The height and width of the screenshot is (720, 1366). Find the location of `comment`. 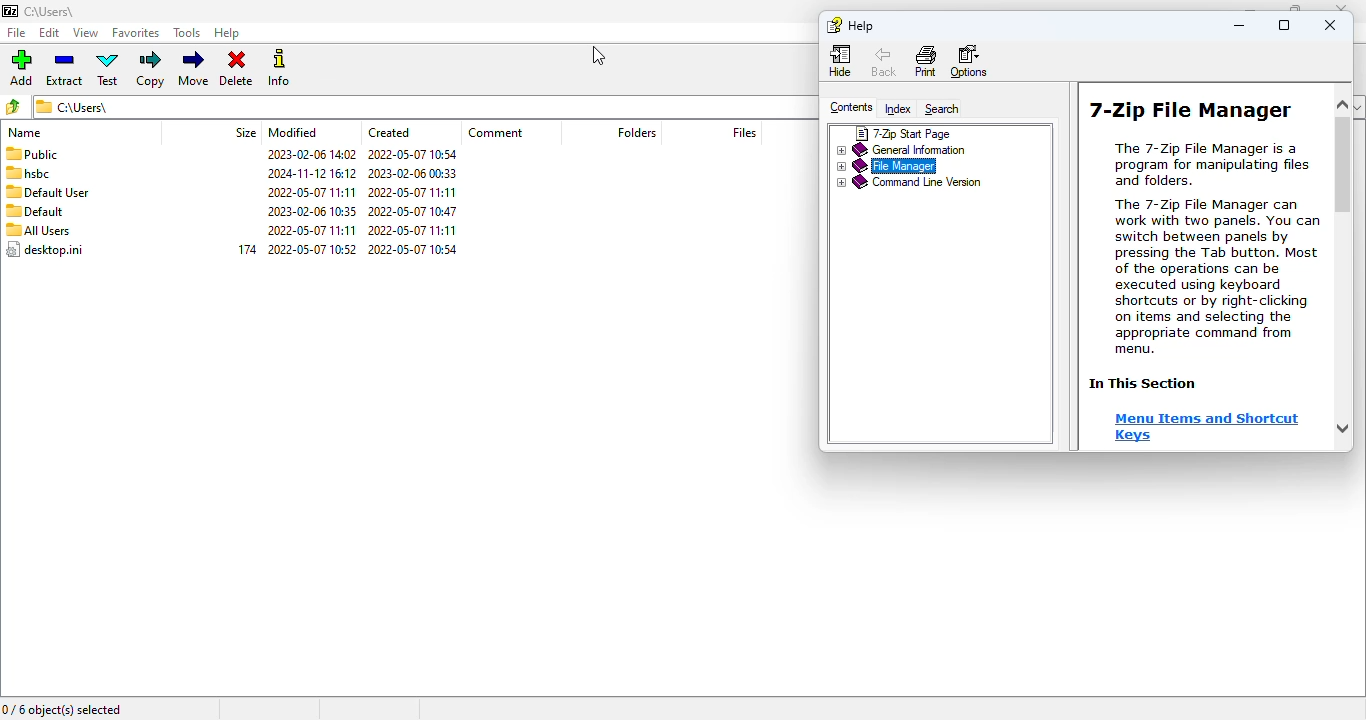

comment is located at coordinates (496, 132).